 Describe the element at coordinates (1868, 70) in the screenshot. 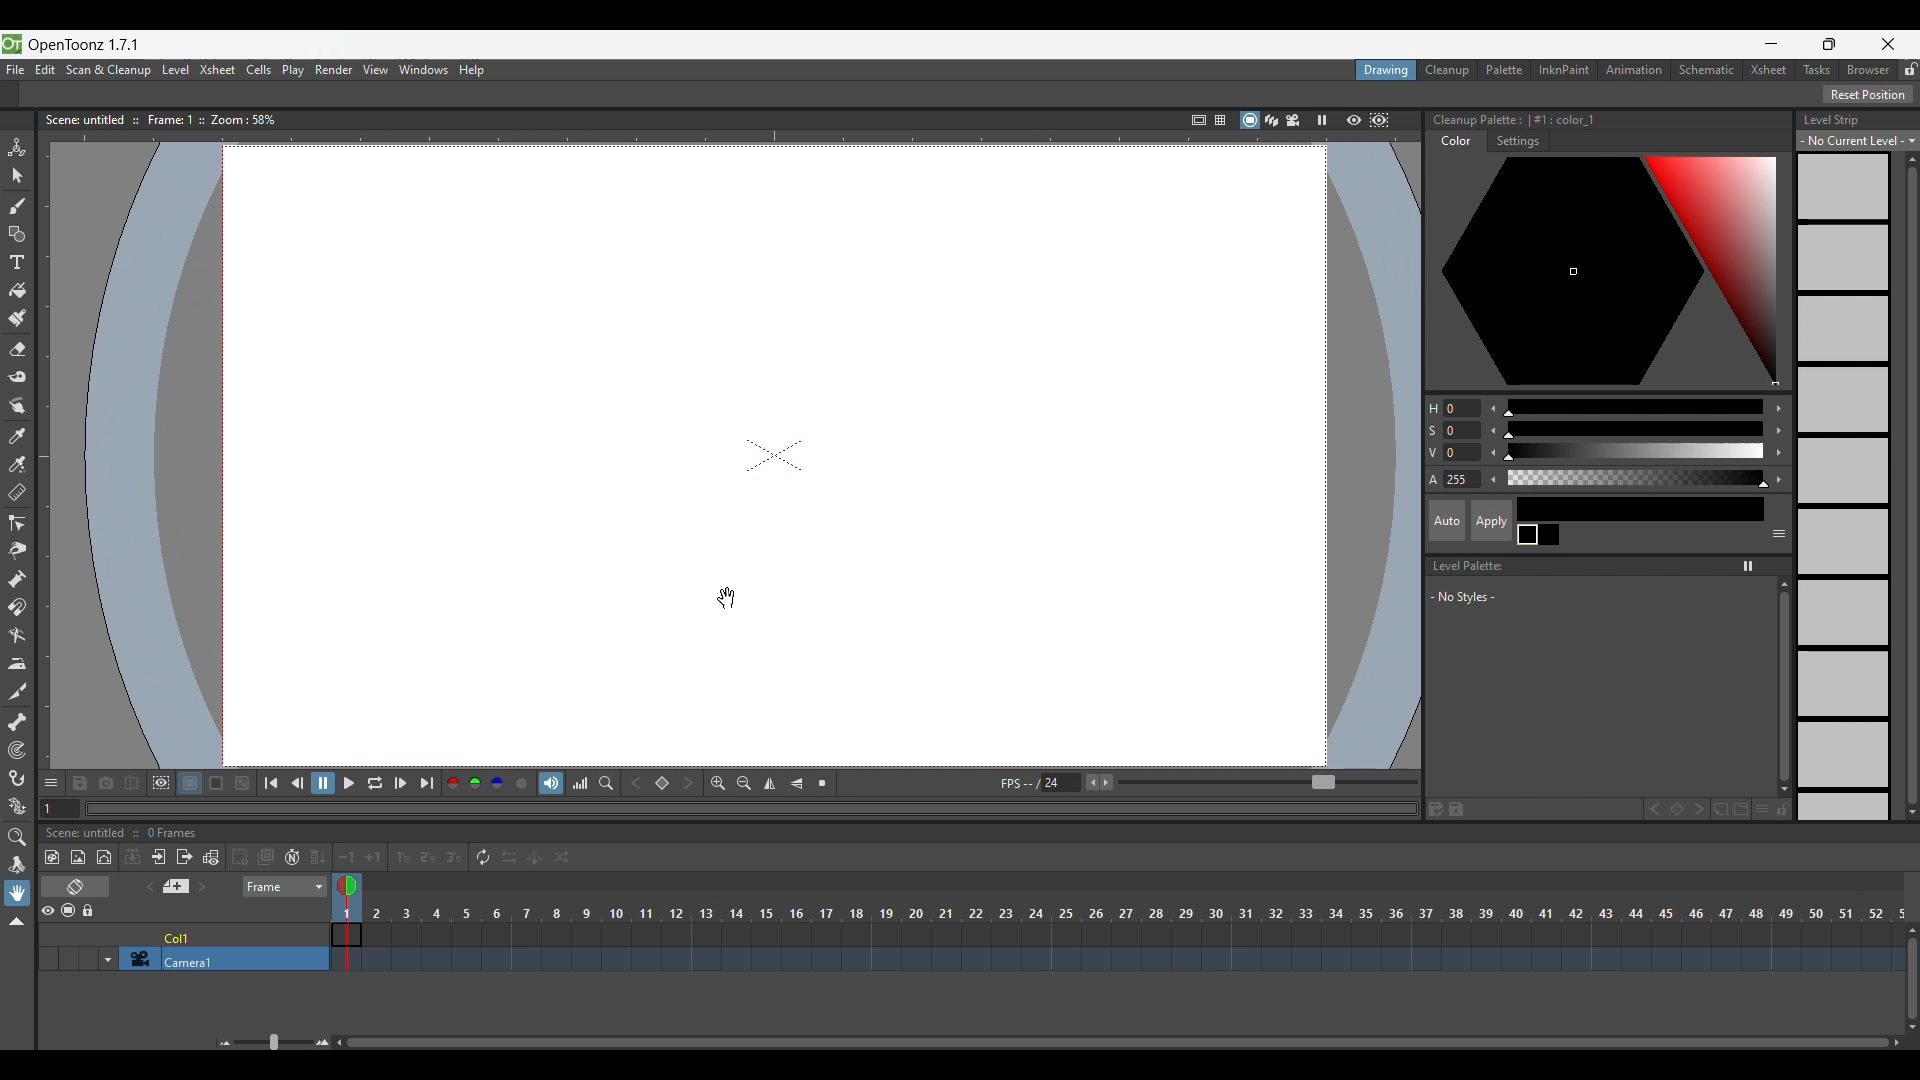

I see `Browser` at that location.